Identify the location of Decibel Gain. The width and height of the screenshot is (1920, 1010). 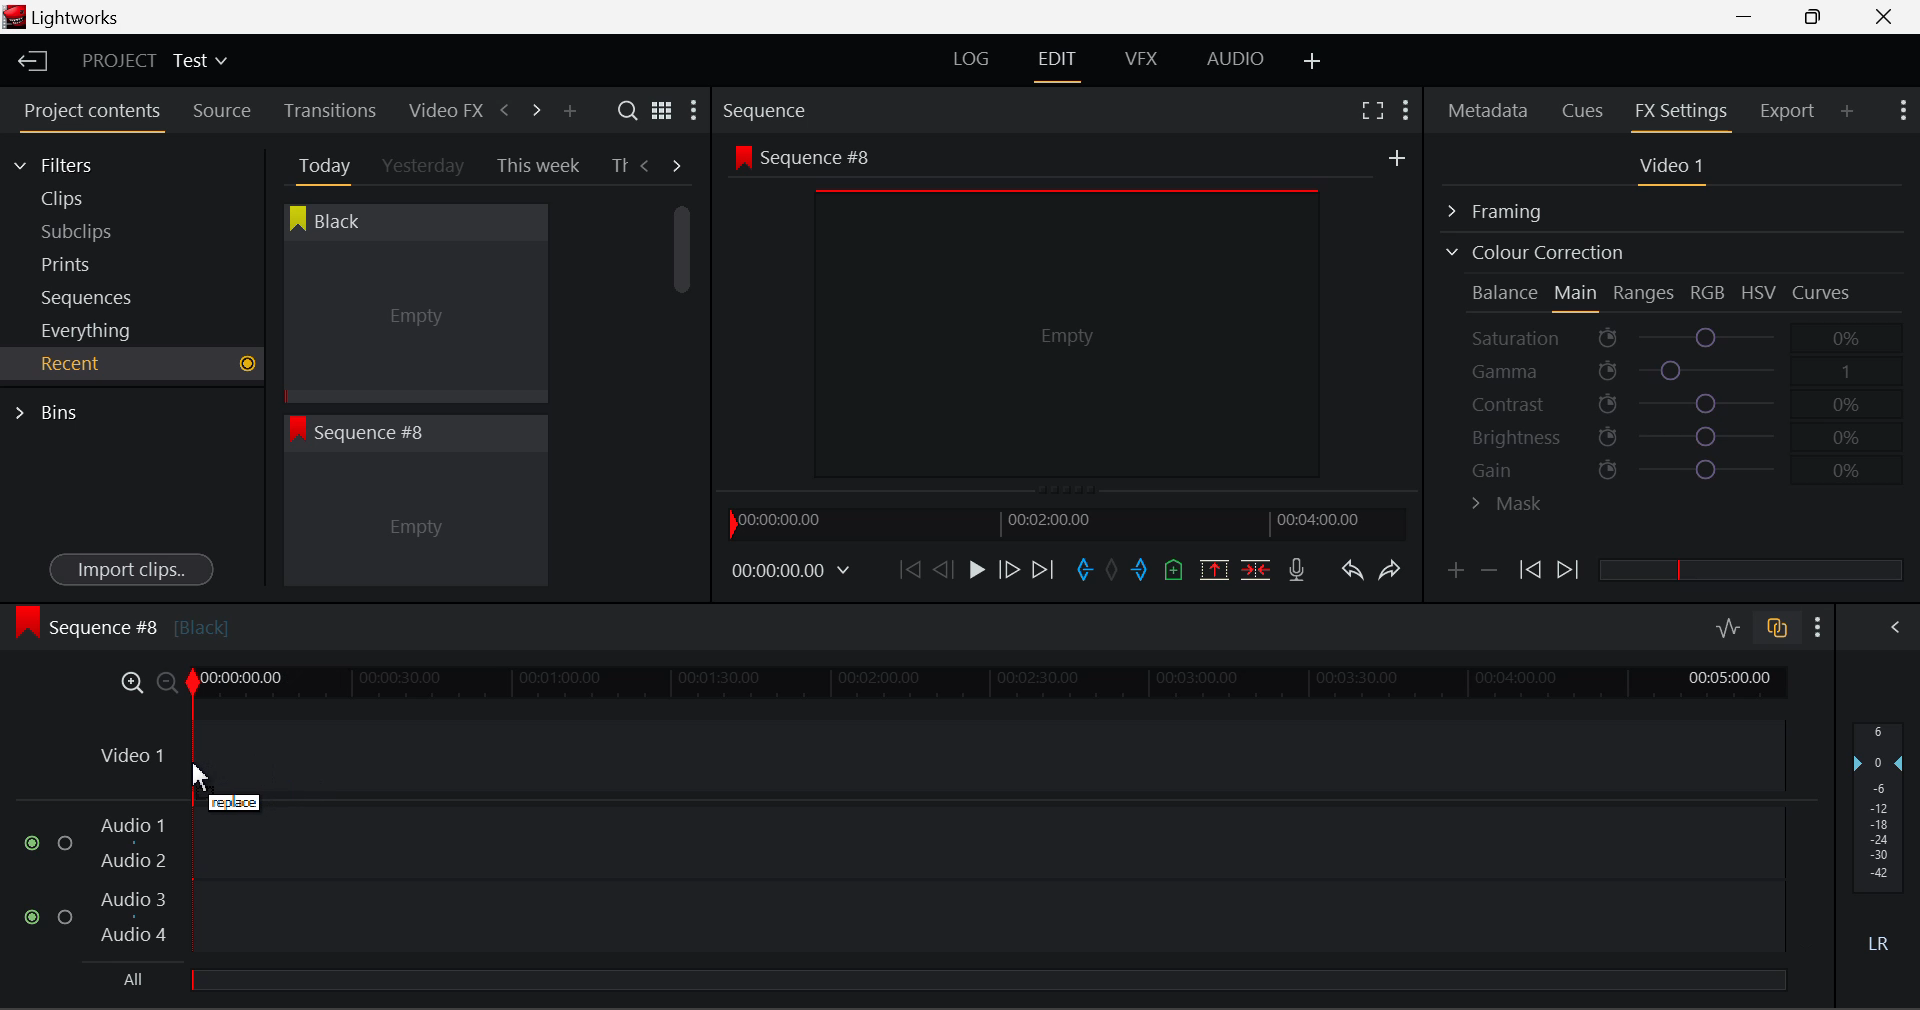
(1877, 842).